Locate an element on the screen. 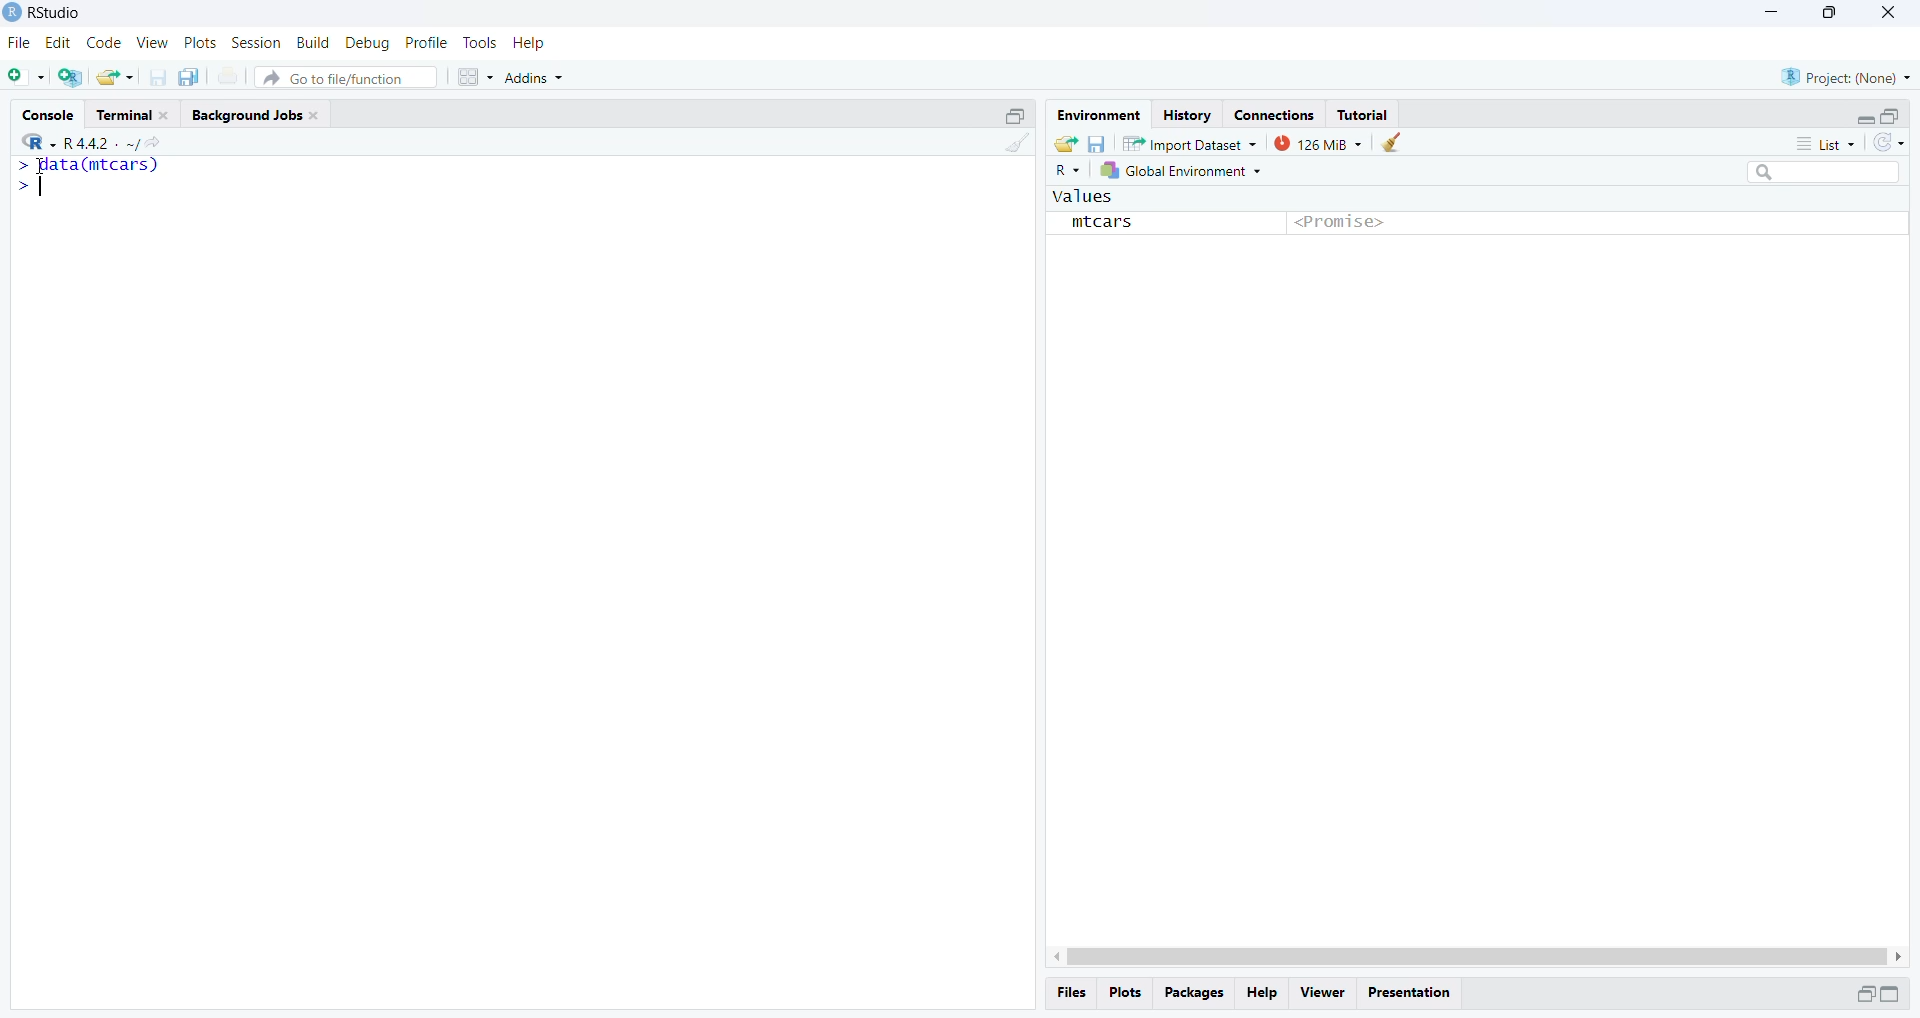 The height and width of the screenshot is (1018, 1920). packages is located at coordinates (1192, 994).